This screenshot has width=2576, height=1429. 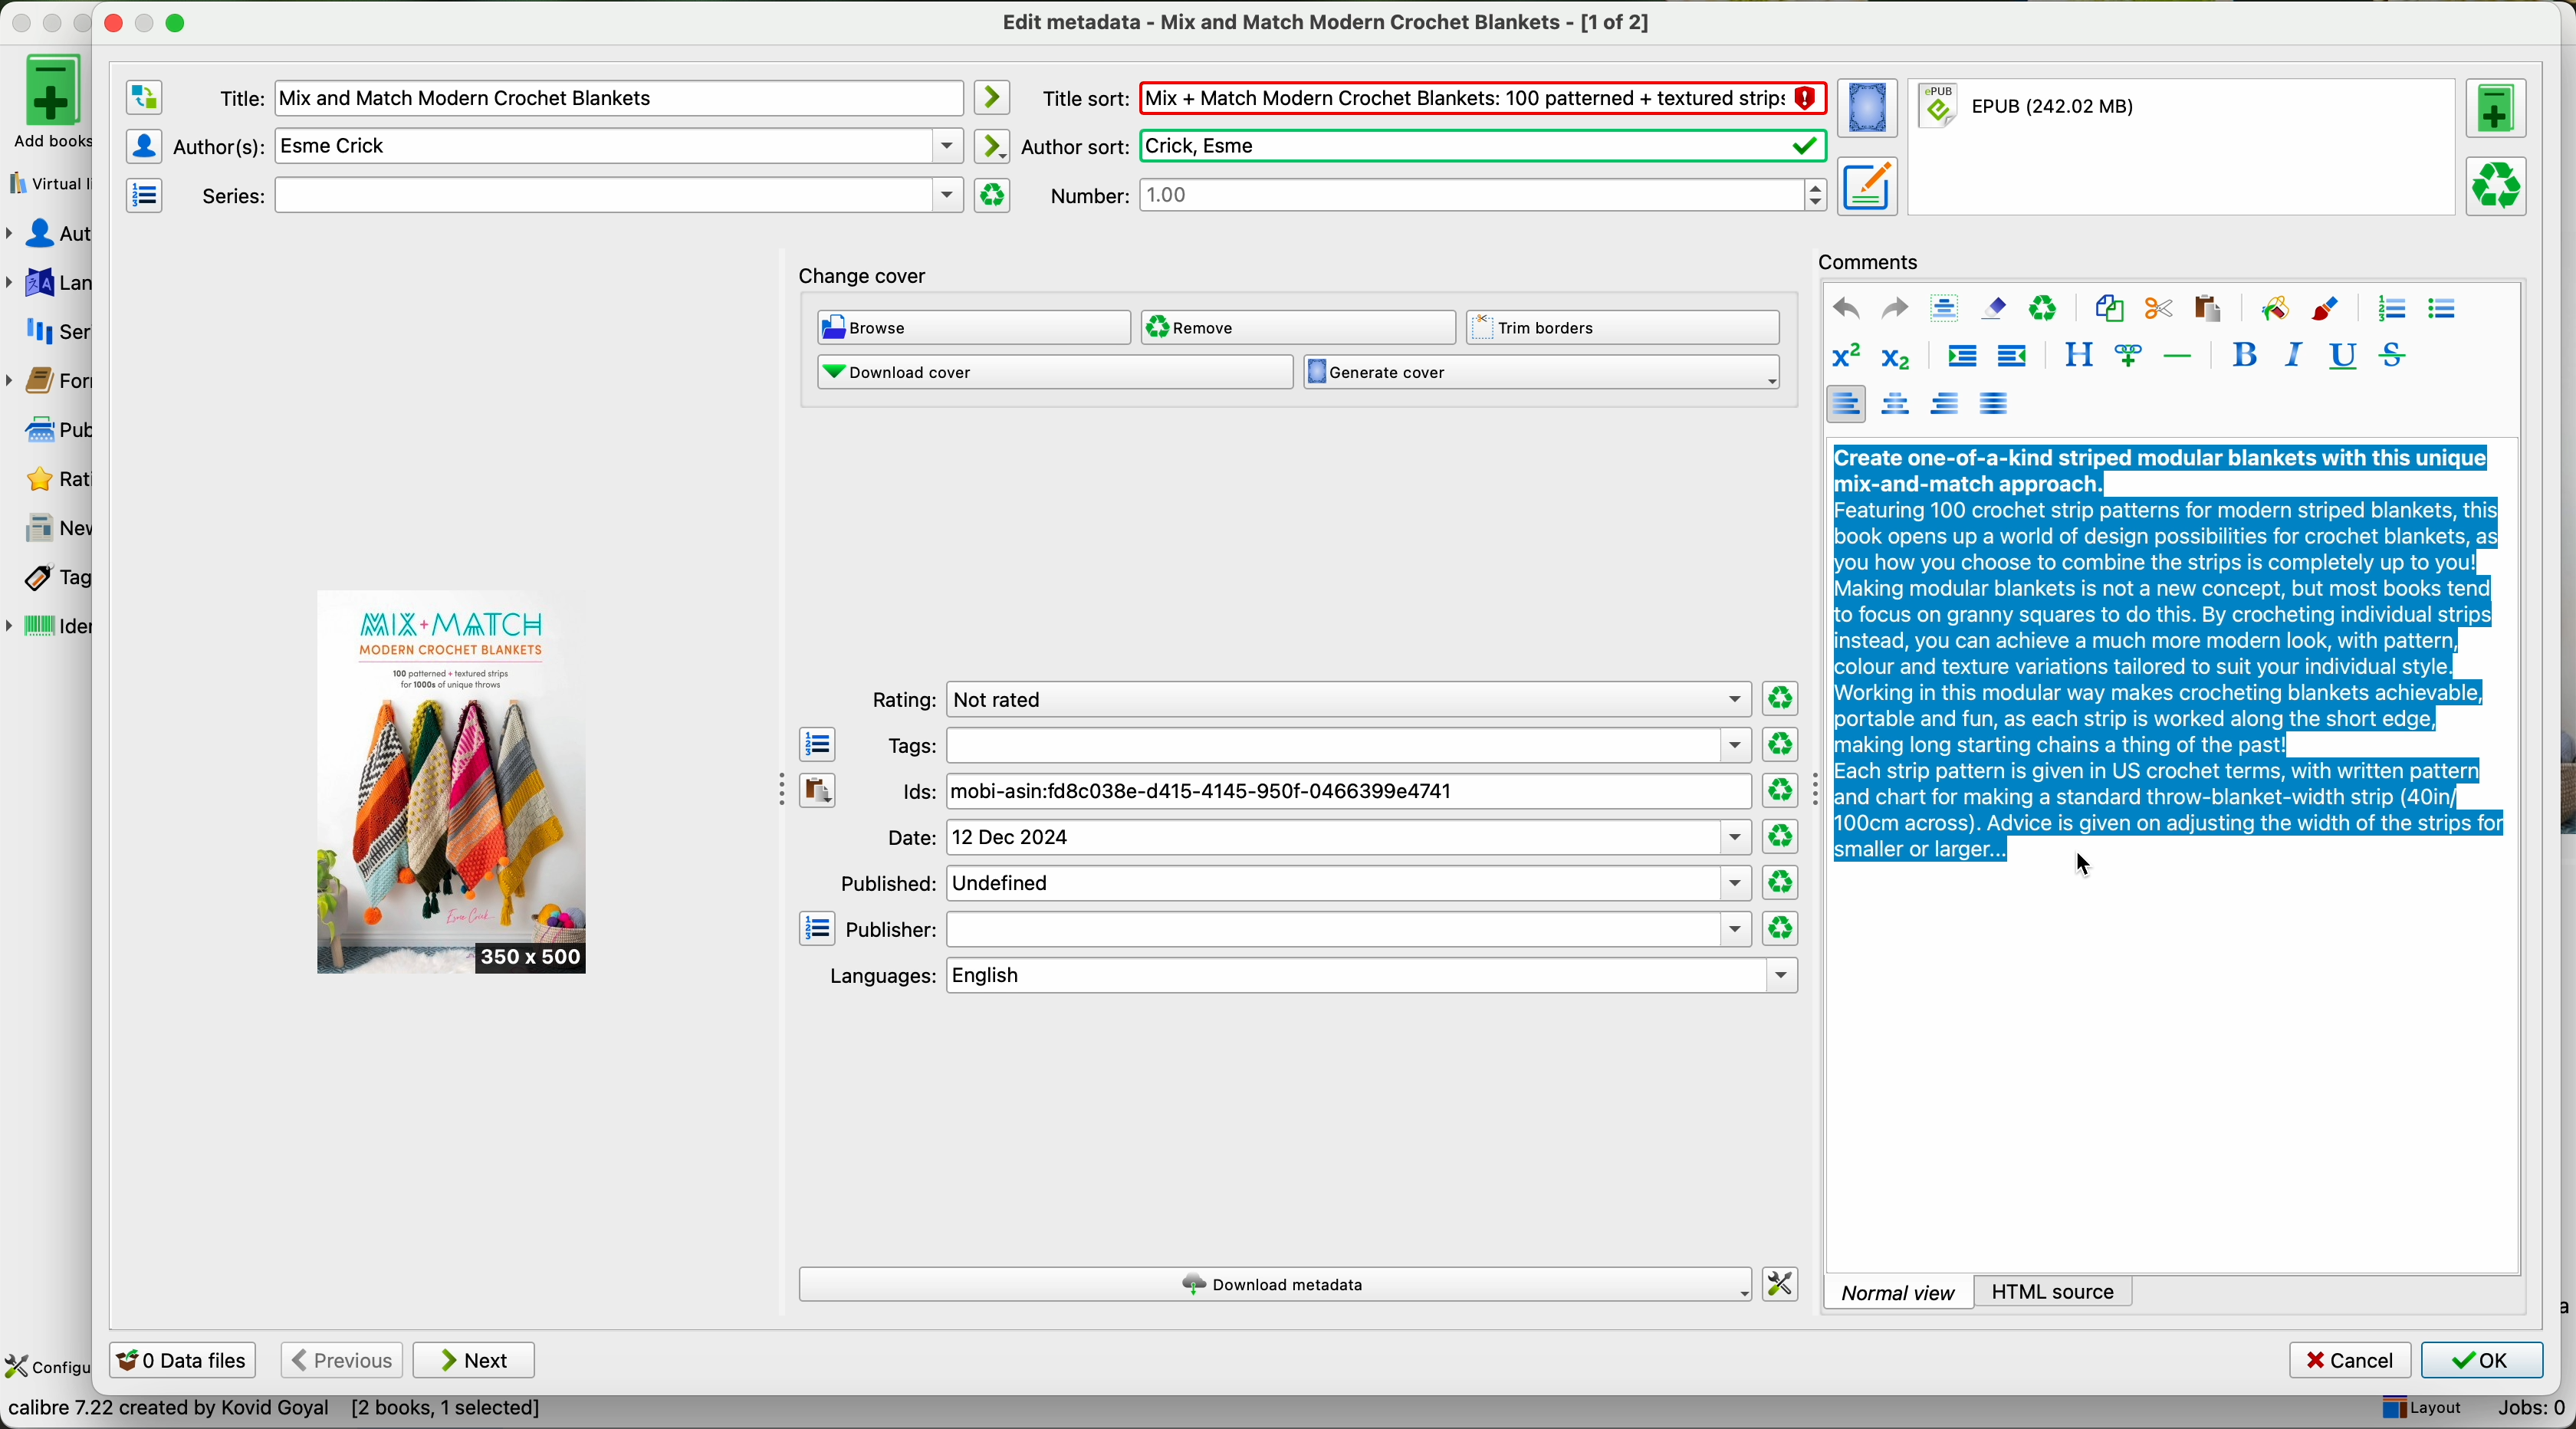 What do you see at coordinates (864, 278) in the screenshot?
I see `change cover` at bounding box center [864, 278].